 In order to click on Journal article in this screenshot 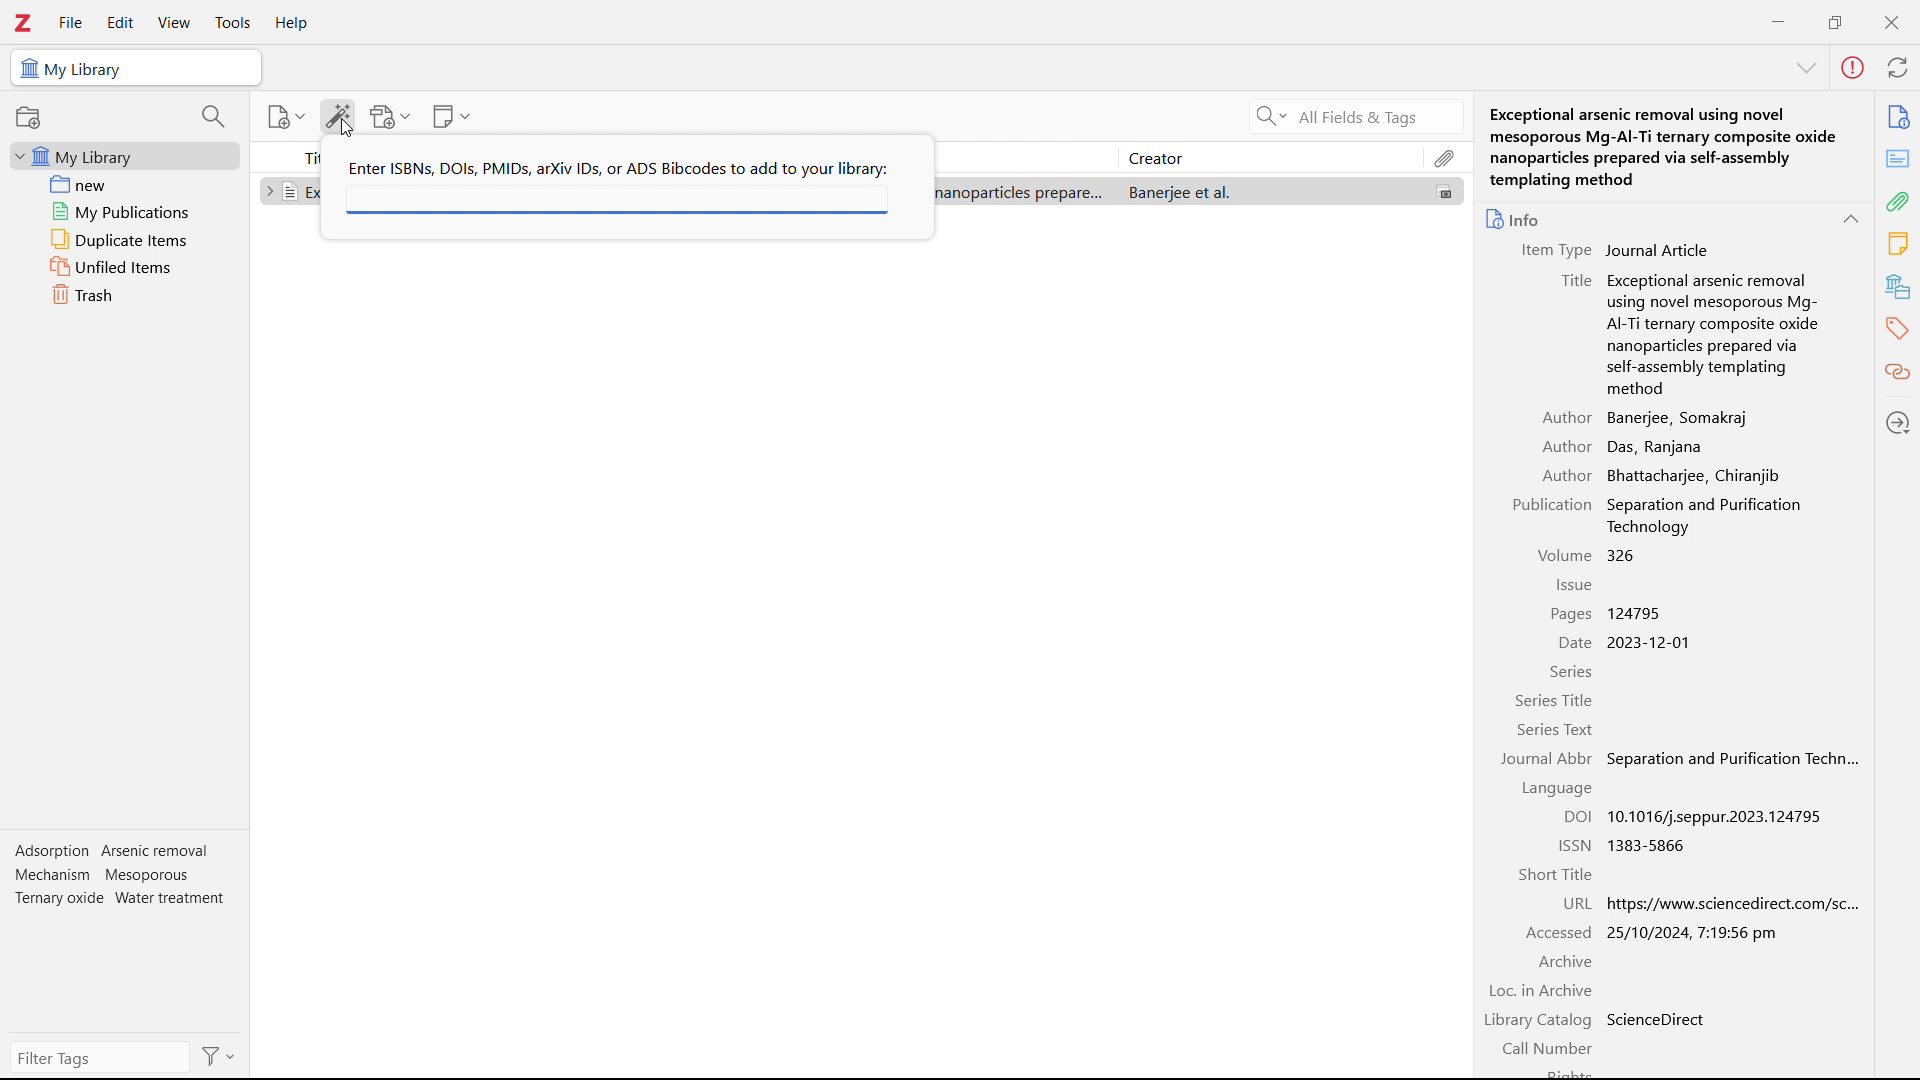, I will do `click(1659, 249)`.